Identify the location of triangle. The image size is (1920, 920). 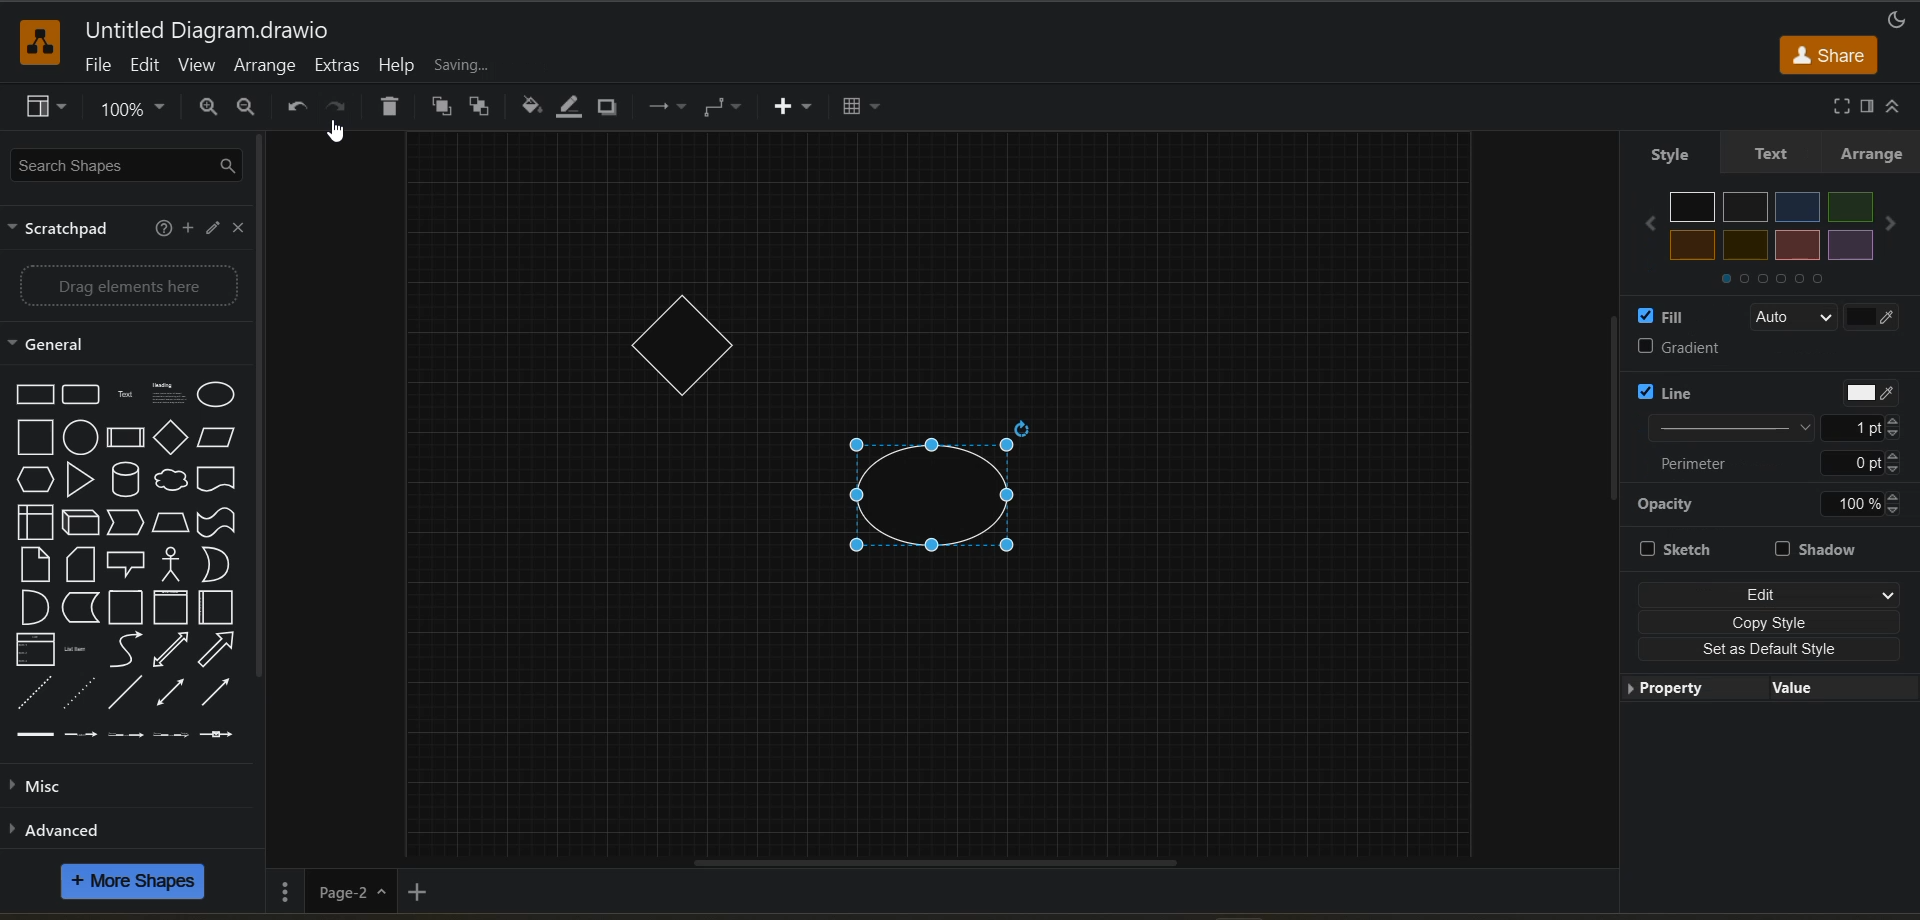
(81, 480).